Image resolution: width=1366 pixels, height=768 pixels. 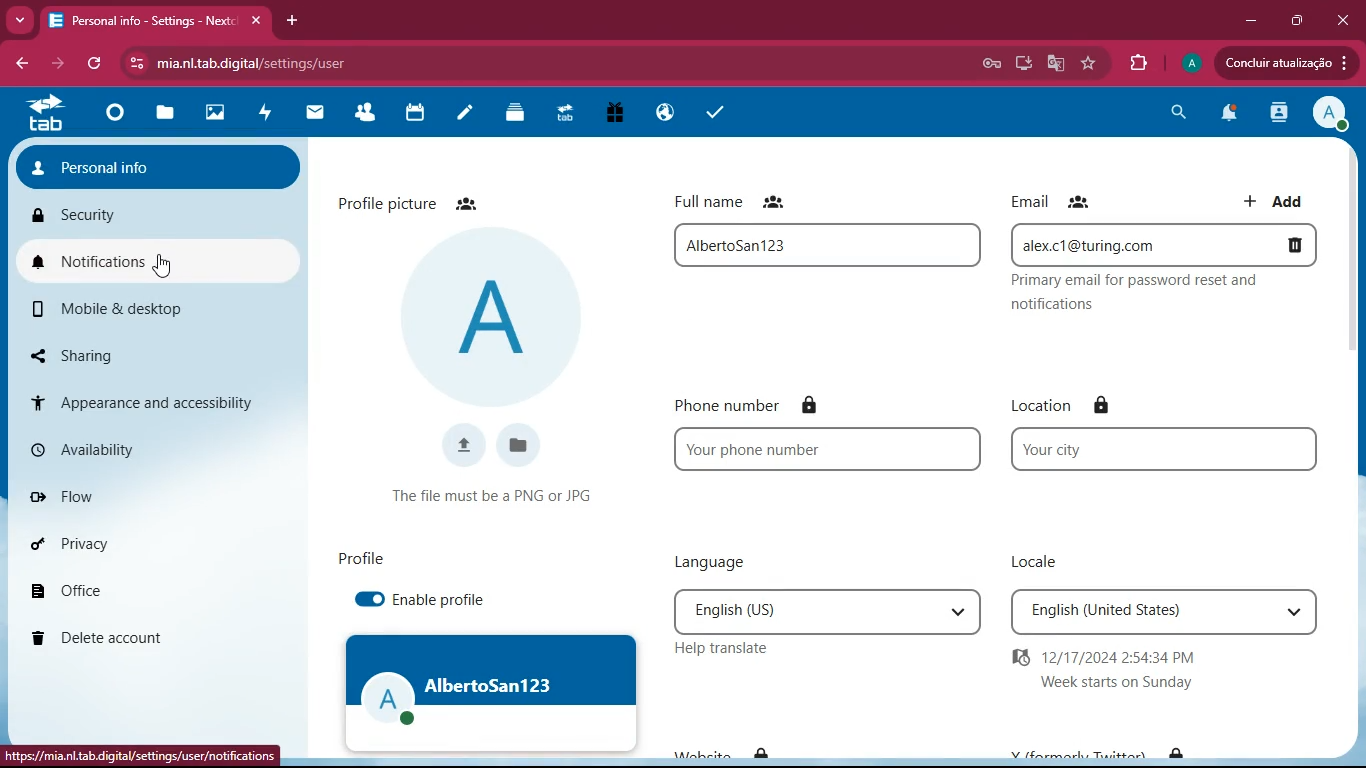 What do you see at coordinates (1114, 672) in the screenshot?
I see `time` at bounding box center [1114, 672].